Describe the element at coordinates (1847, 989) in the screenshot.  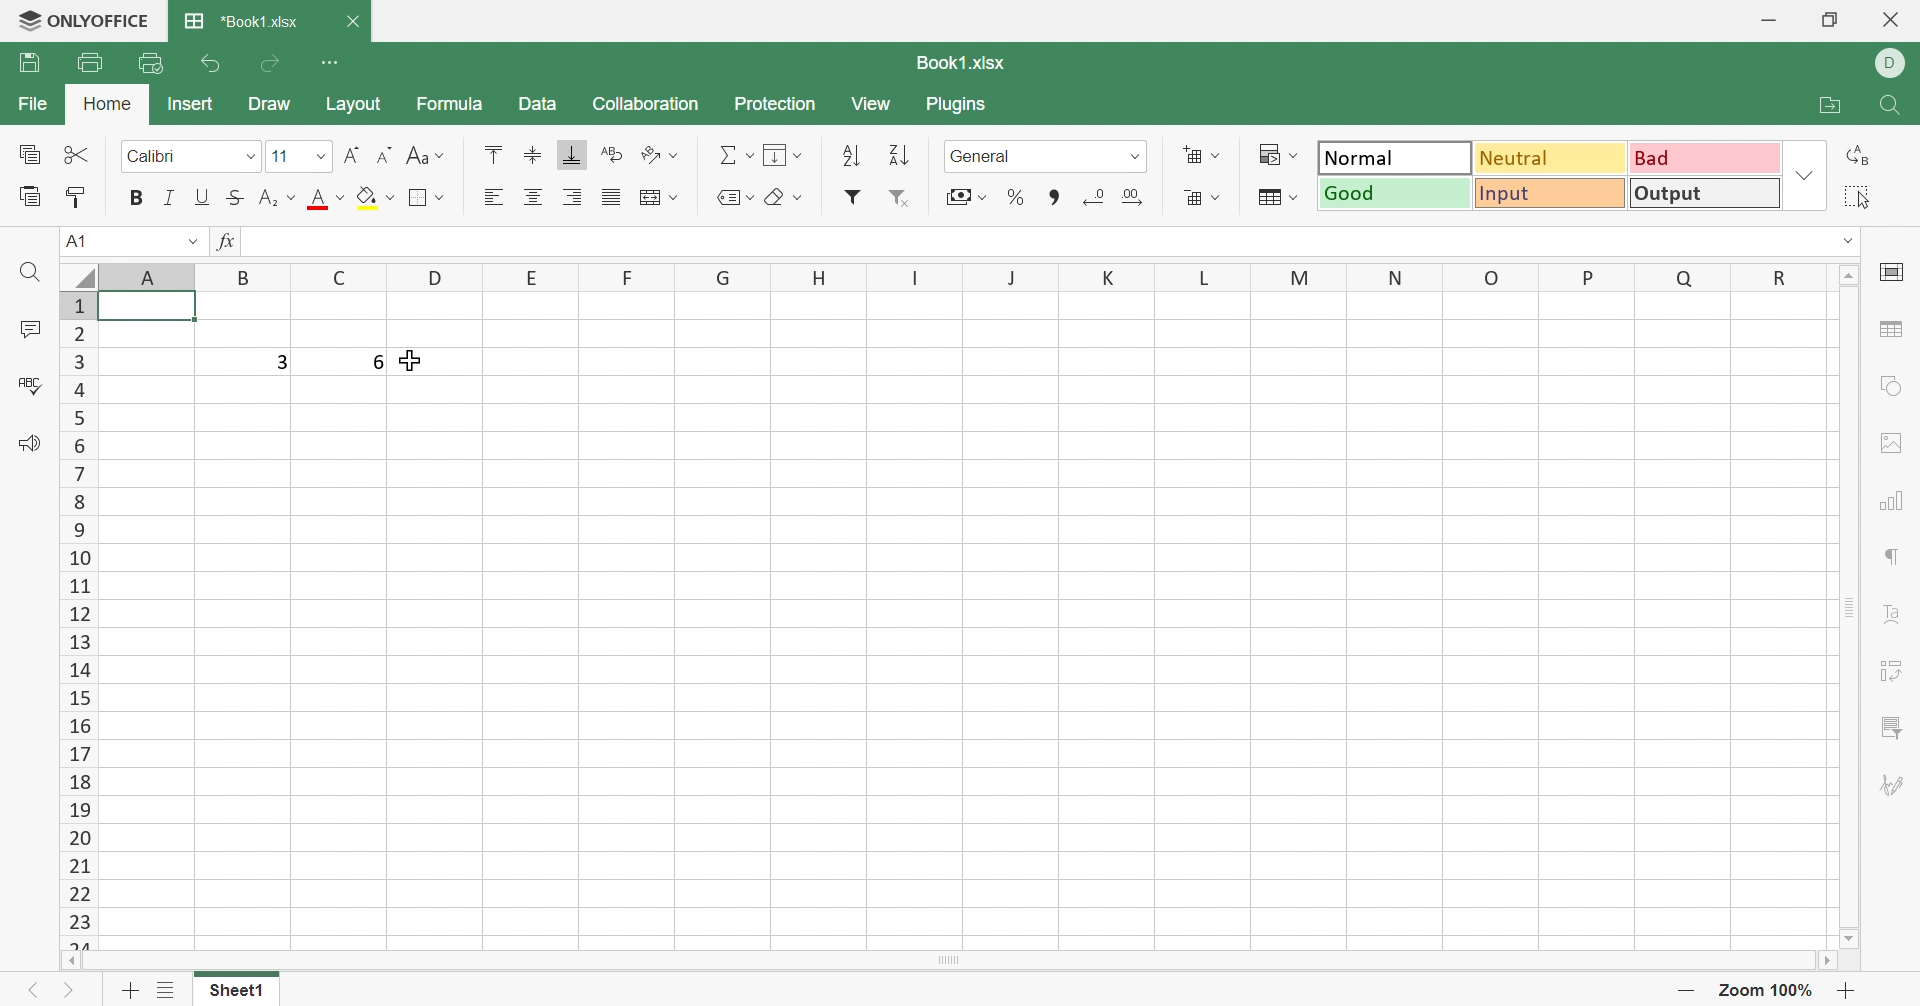
I see `Zoom in` at that location.